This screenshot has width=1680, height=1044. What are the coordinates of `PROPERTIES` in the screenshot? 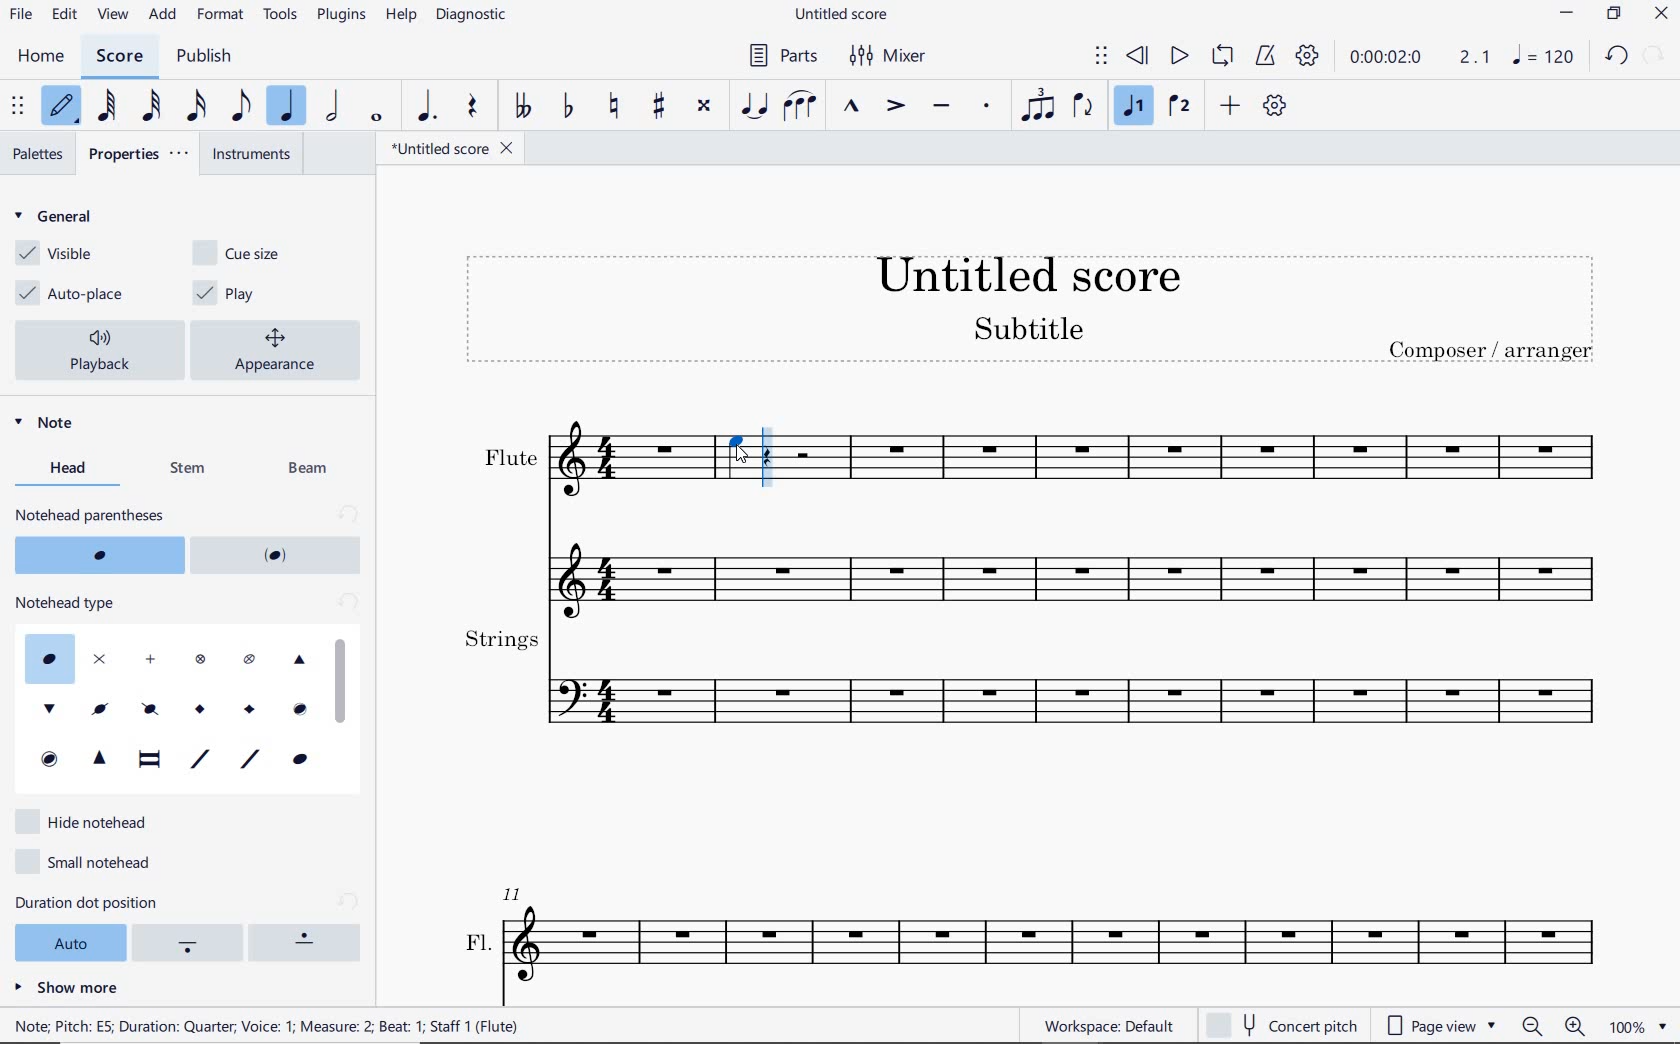 It's located at (145, 155).